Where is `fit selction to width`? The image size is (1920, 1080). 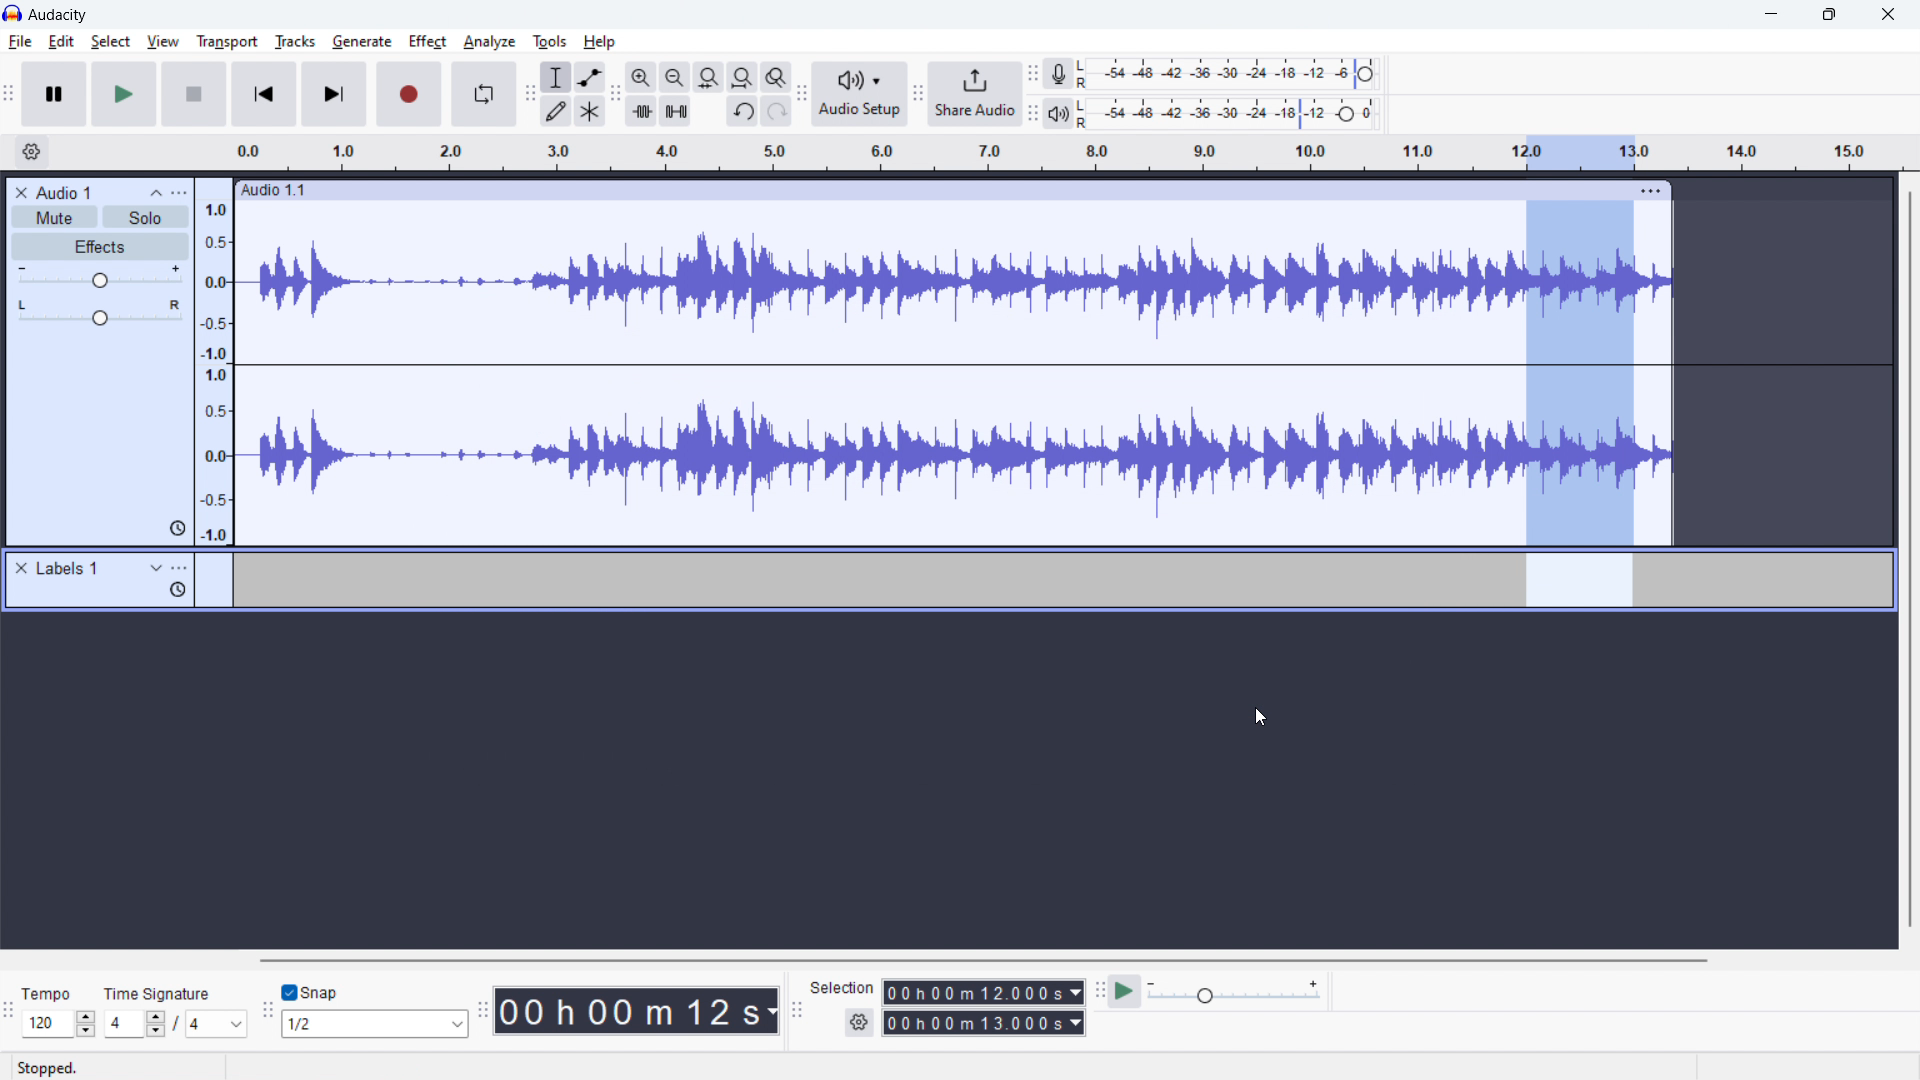 fit selction to width is located at coordinates (709, 78).